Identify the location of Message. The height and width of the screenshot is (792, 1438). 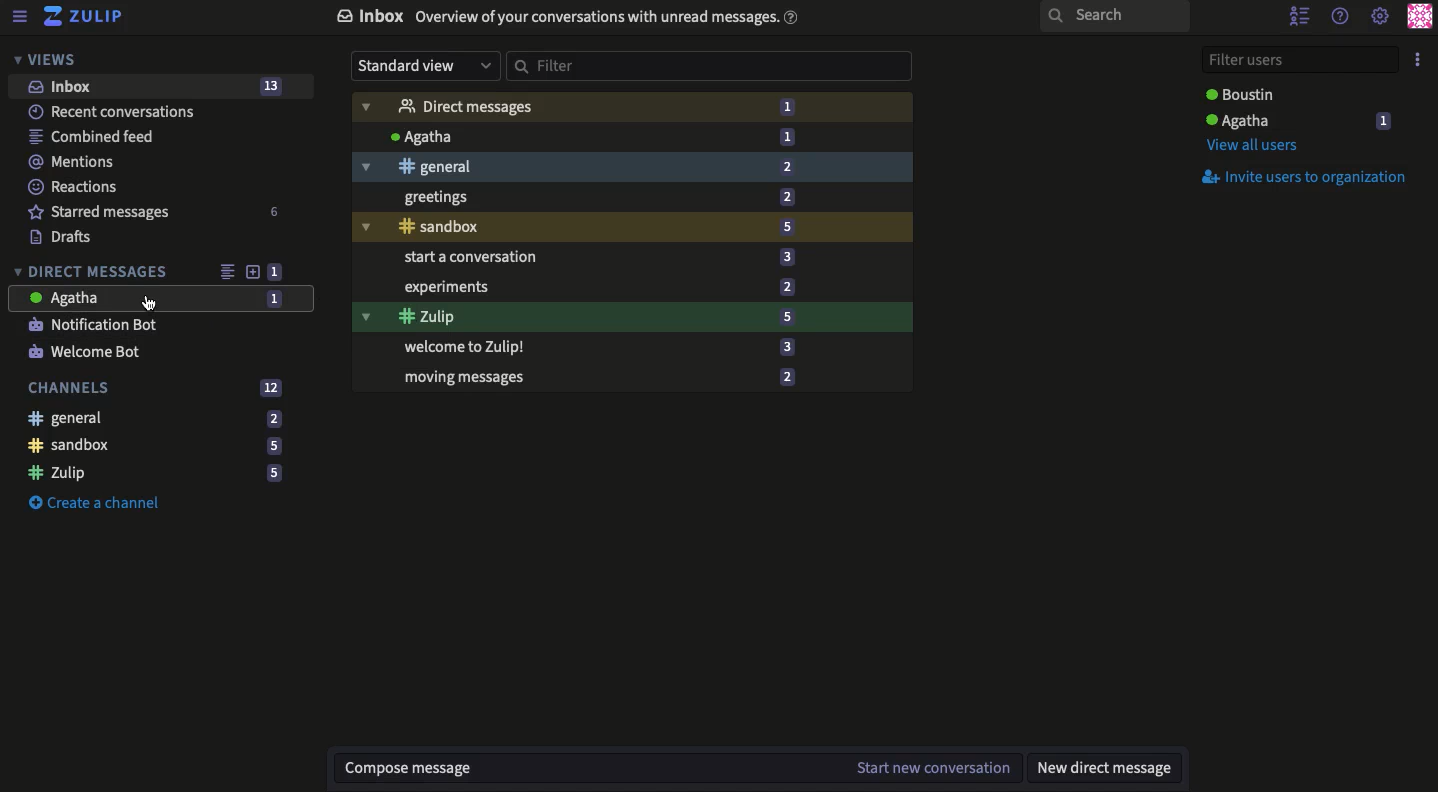
(161, 298).